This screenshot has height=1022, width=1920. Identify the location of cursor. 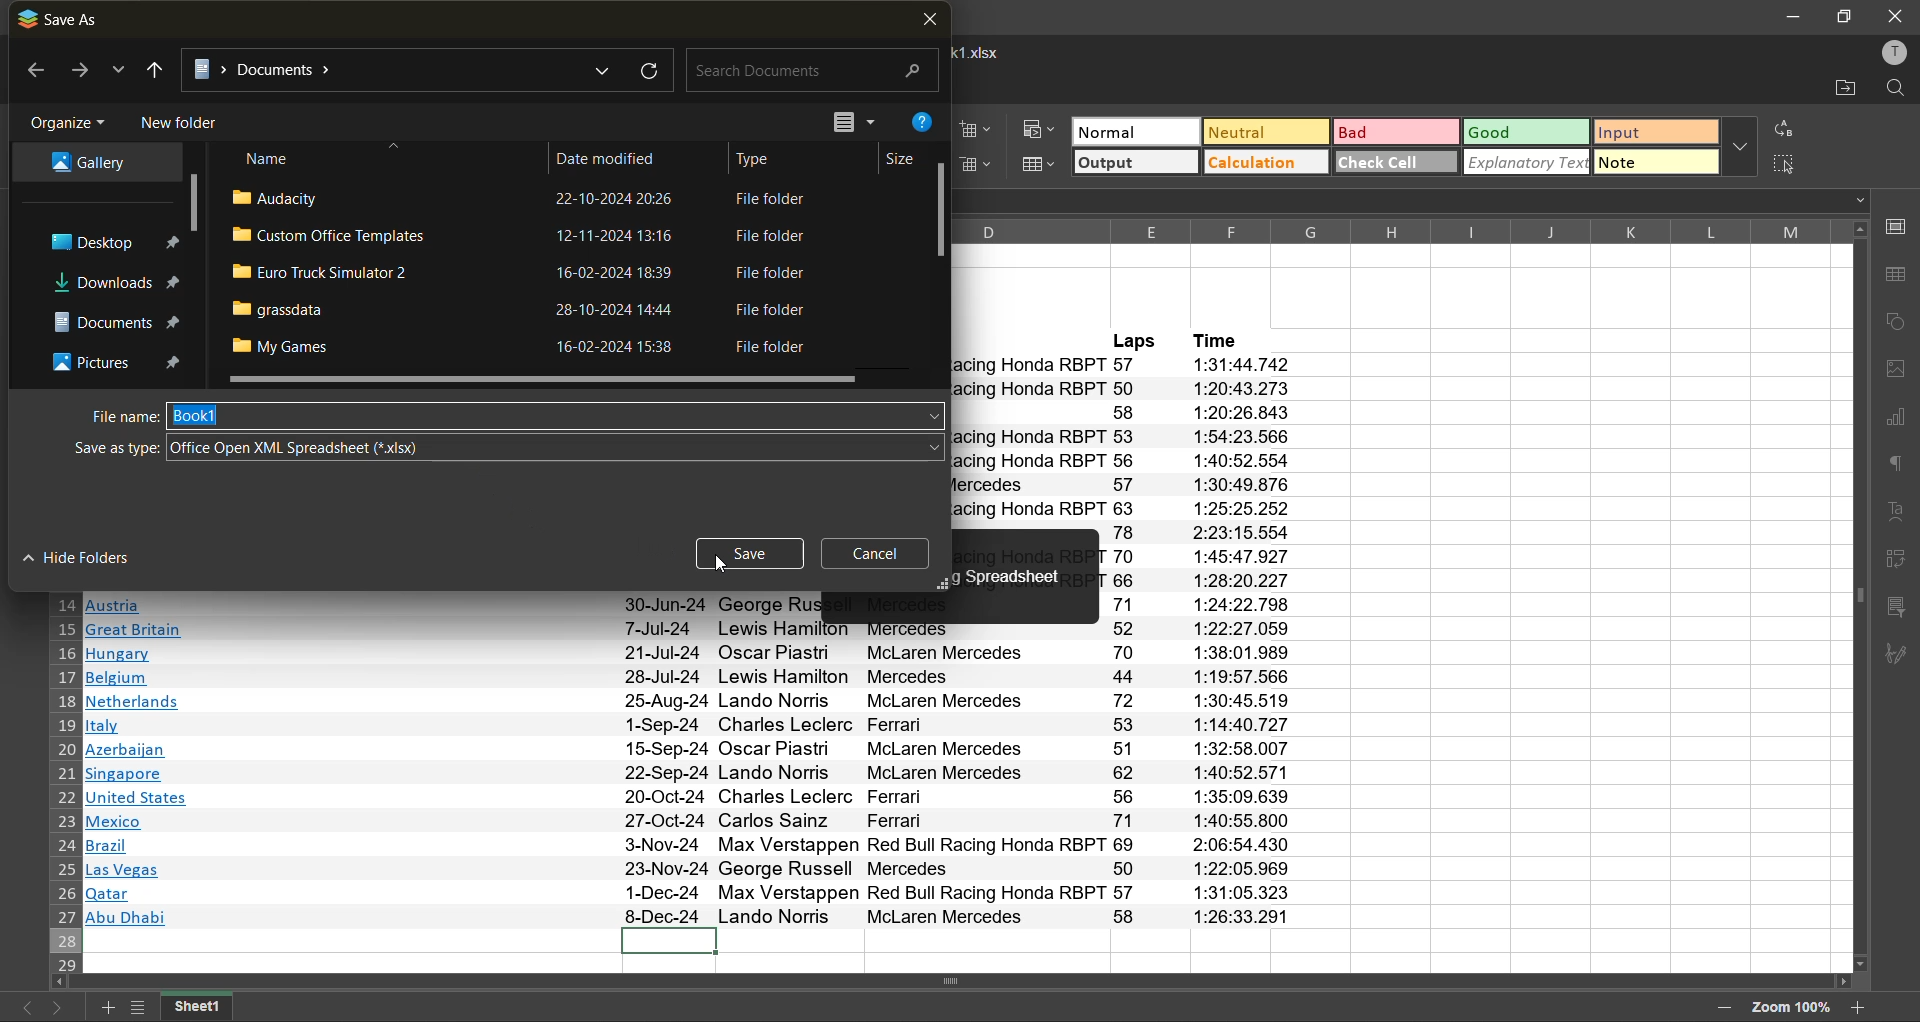
(718, 568).